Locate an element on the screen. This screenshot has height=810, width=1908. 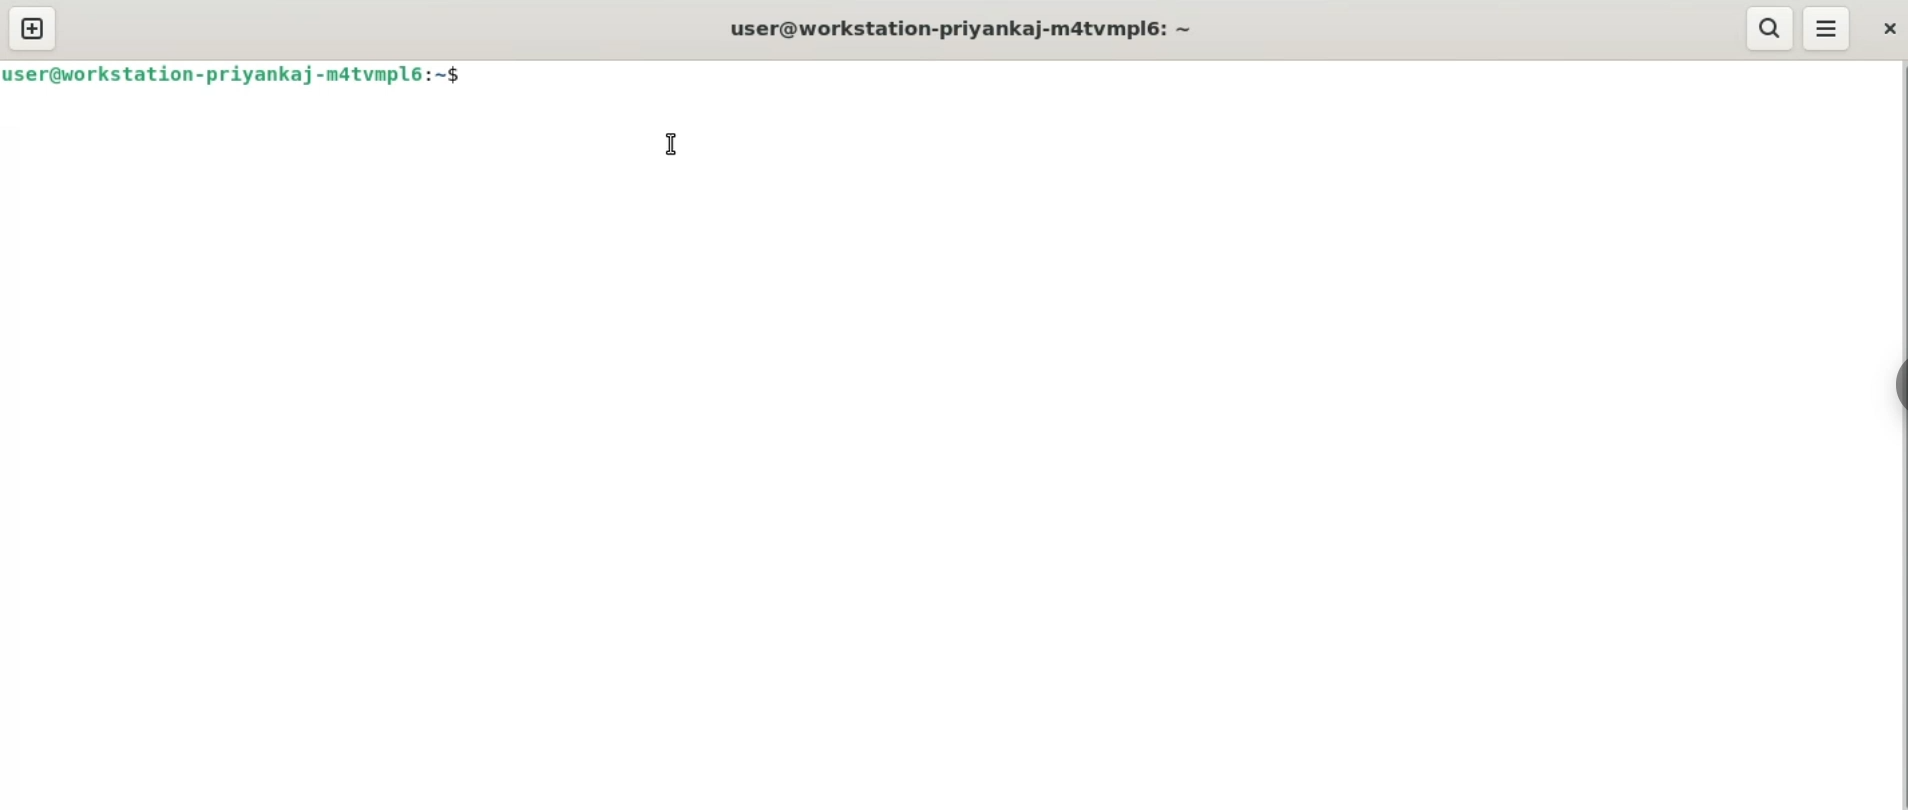
search is located at coordinates (1772, 28).